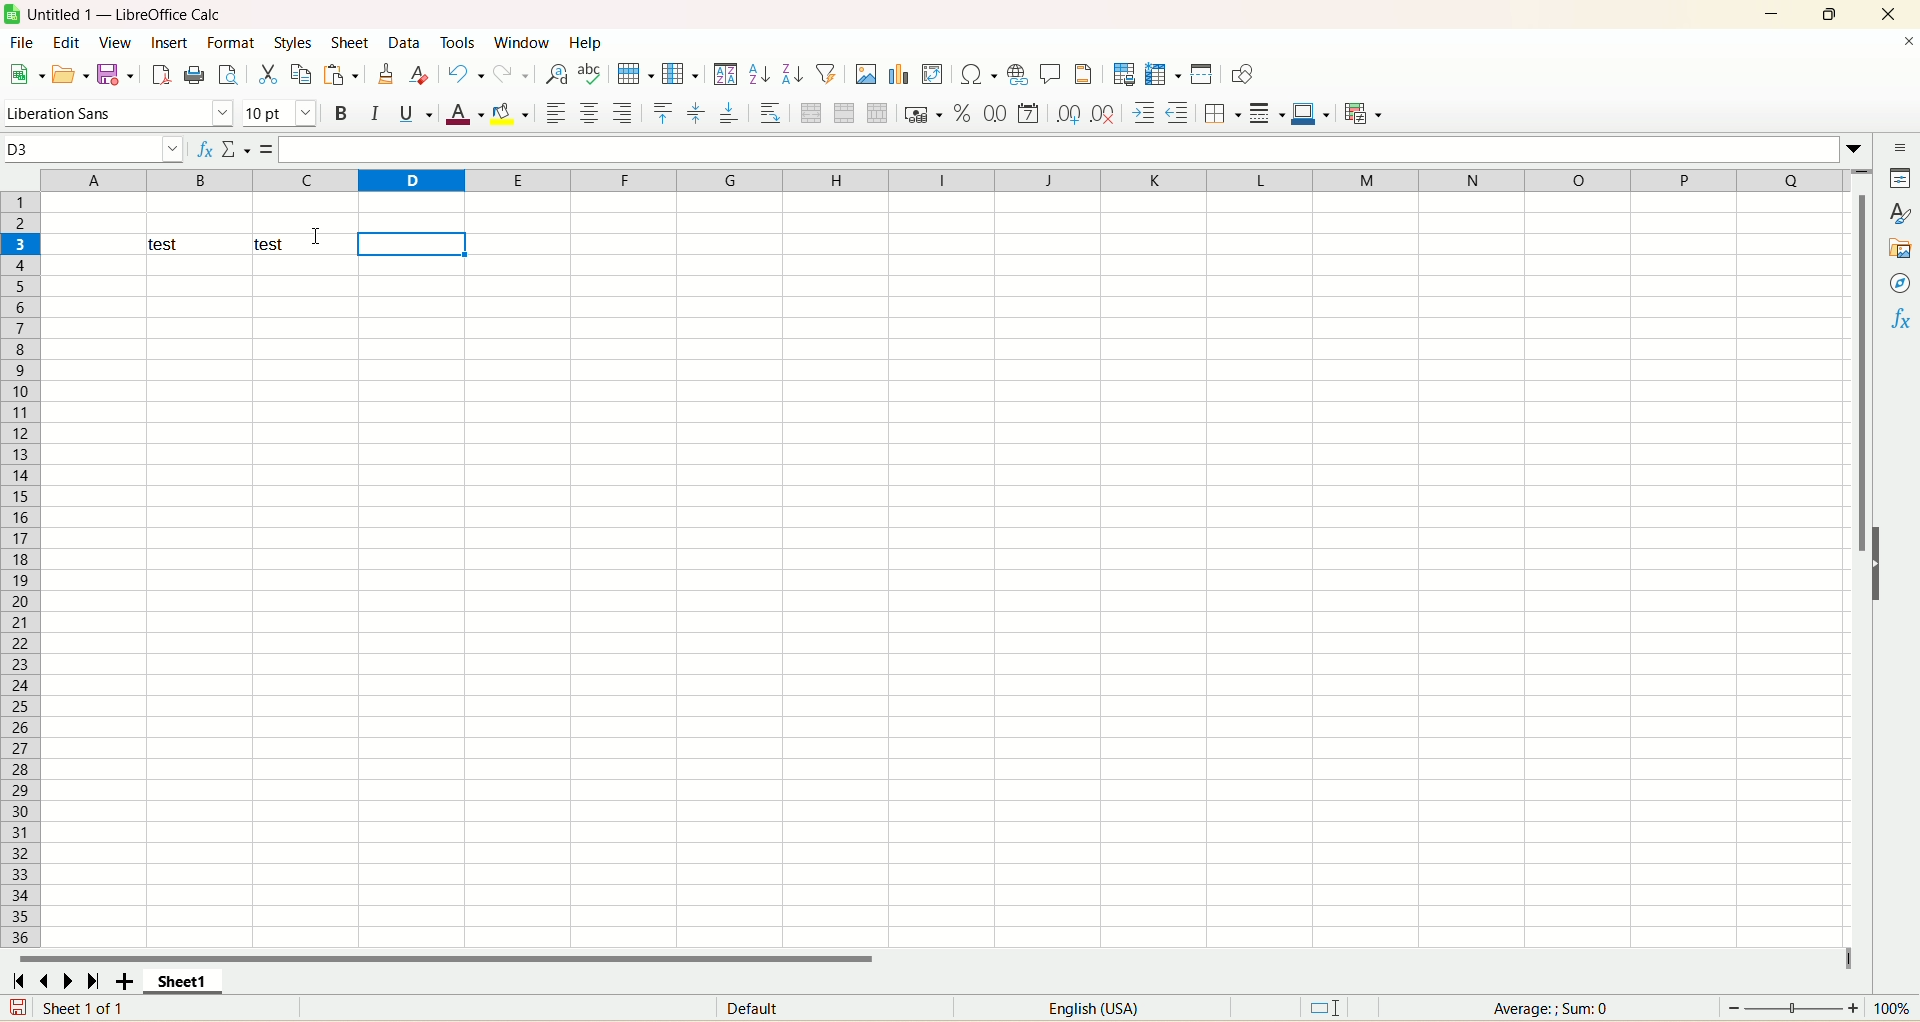 This screenshot has width=1920, height=1022. Describe the element at coordinates (557, 74) in the screenshot. I see `find and replace` at that location.